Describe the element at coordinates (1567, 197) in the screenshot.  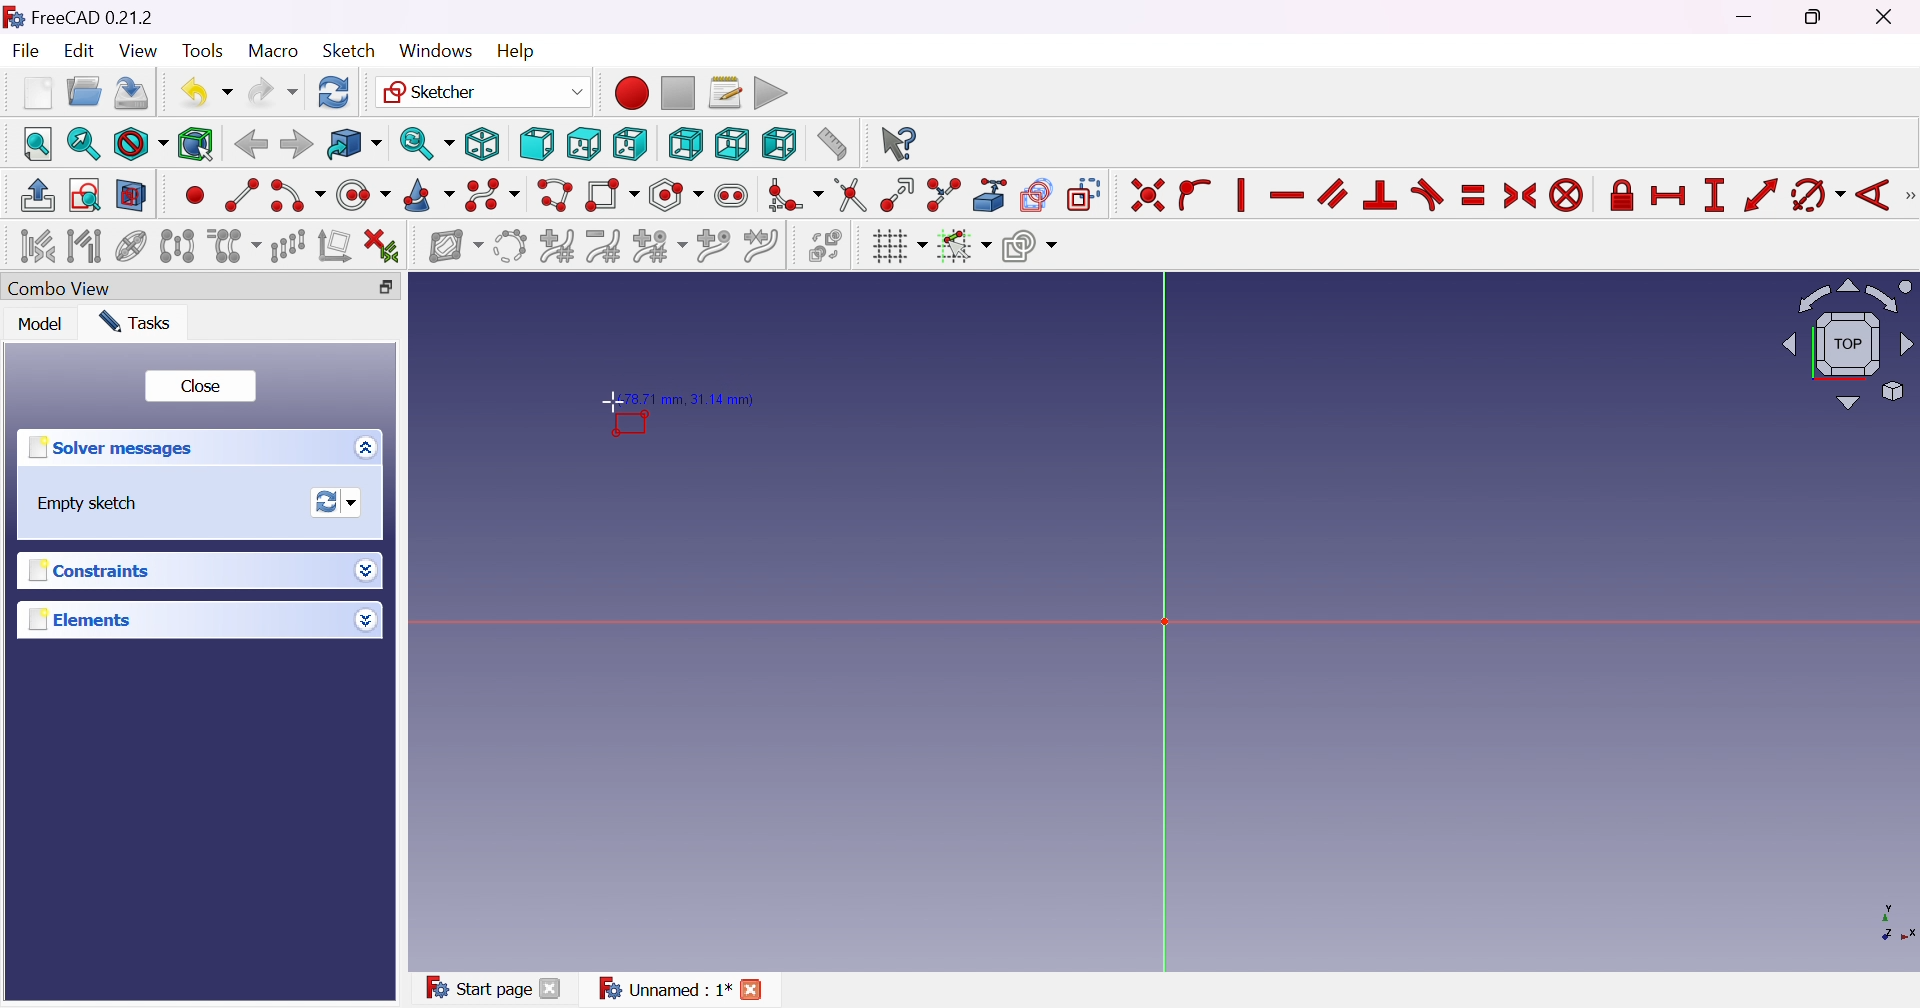
I see `Constrain block` at that location.